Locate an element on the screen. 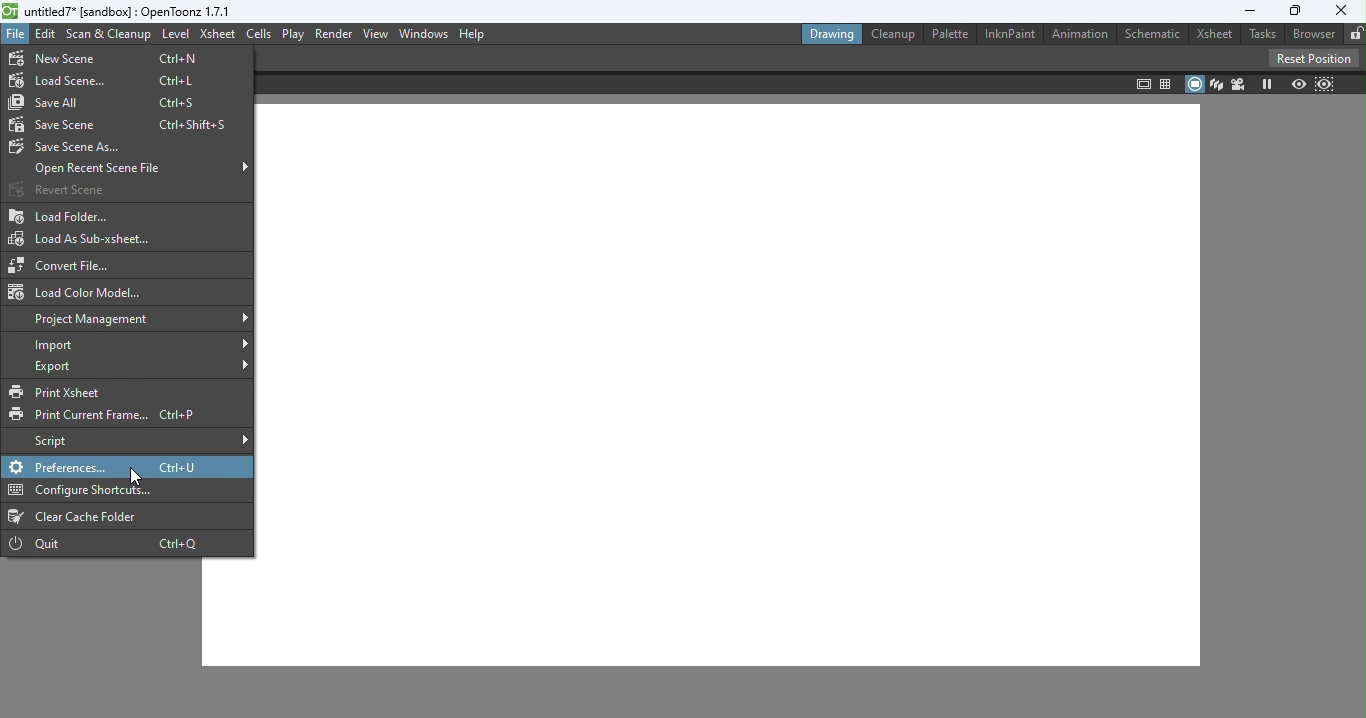 The width and height of the screenshot is (1366, 718). Load scene is located at coordinates (110, 82).